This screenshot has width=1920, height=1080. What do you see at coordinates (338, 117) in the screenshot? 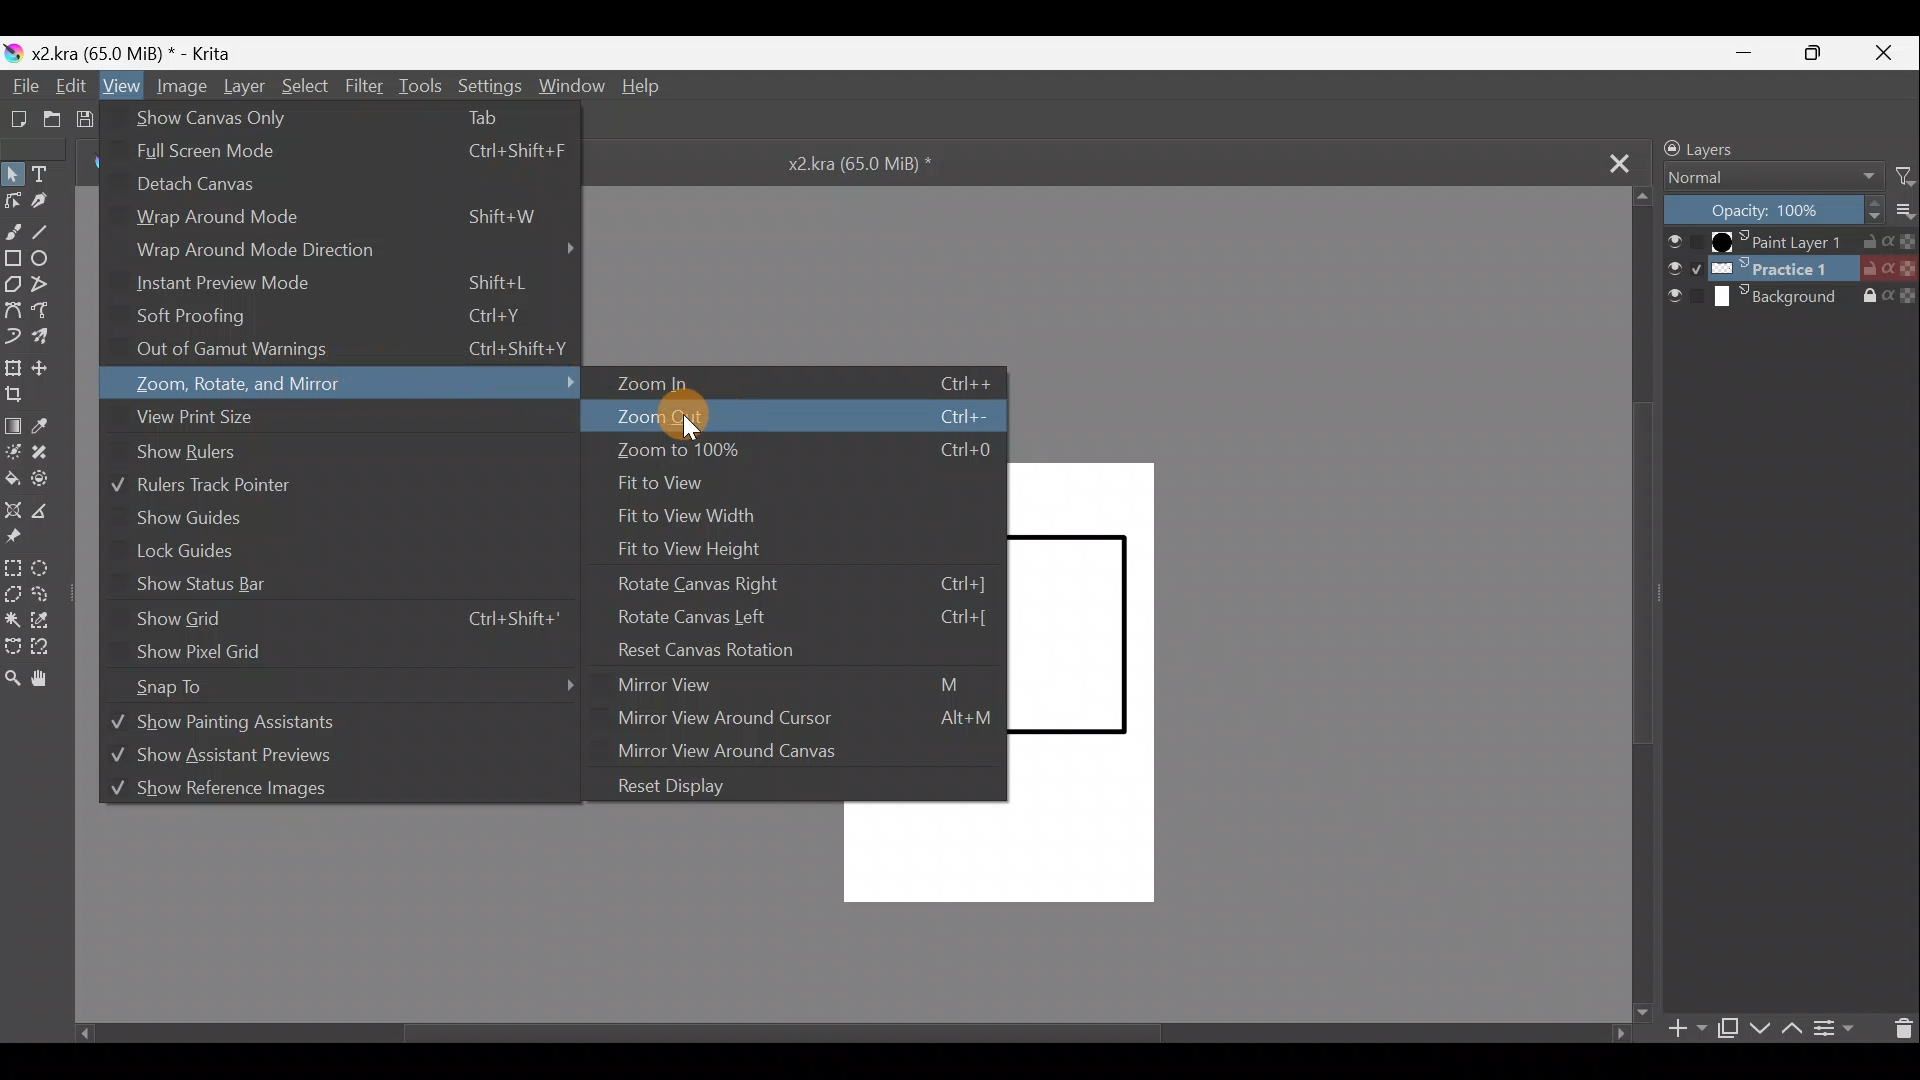
I see `Show canvas only` at bounding box center [338, 117].